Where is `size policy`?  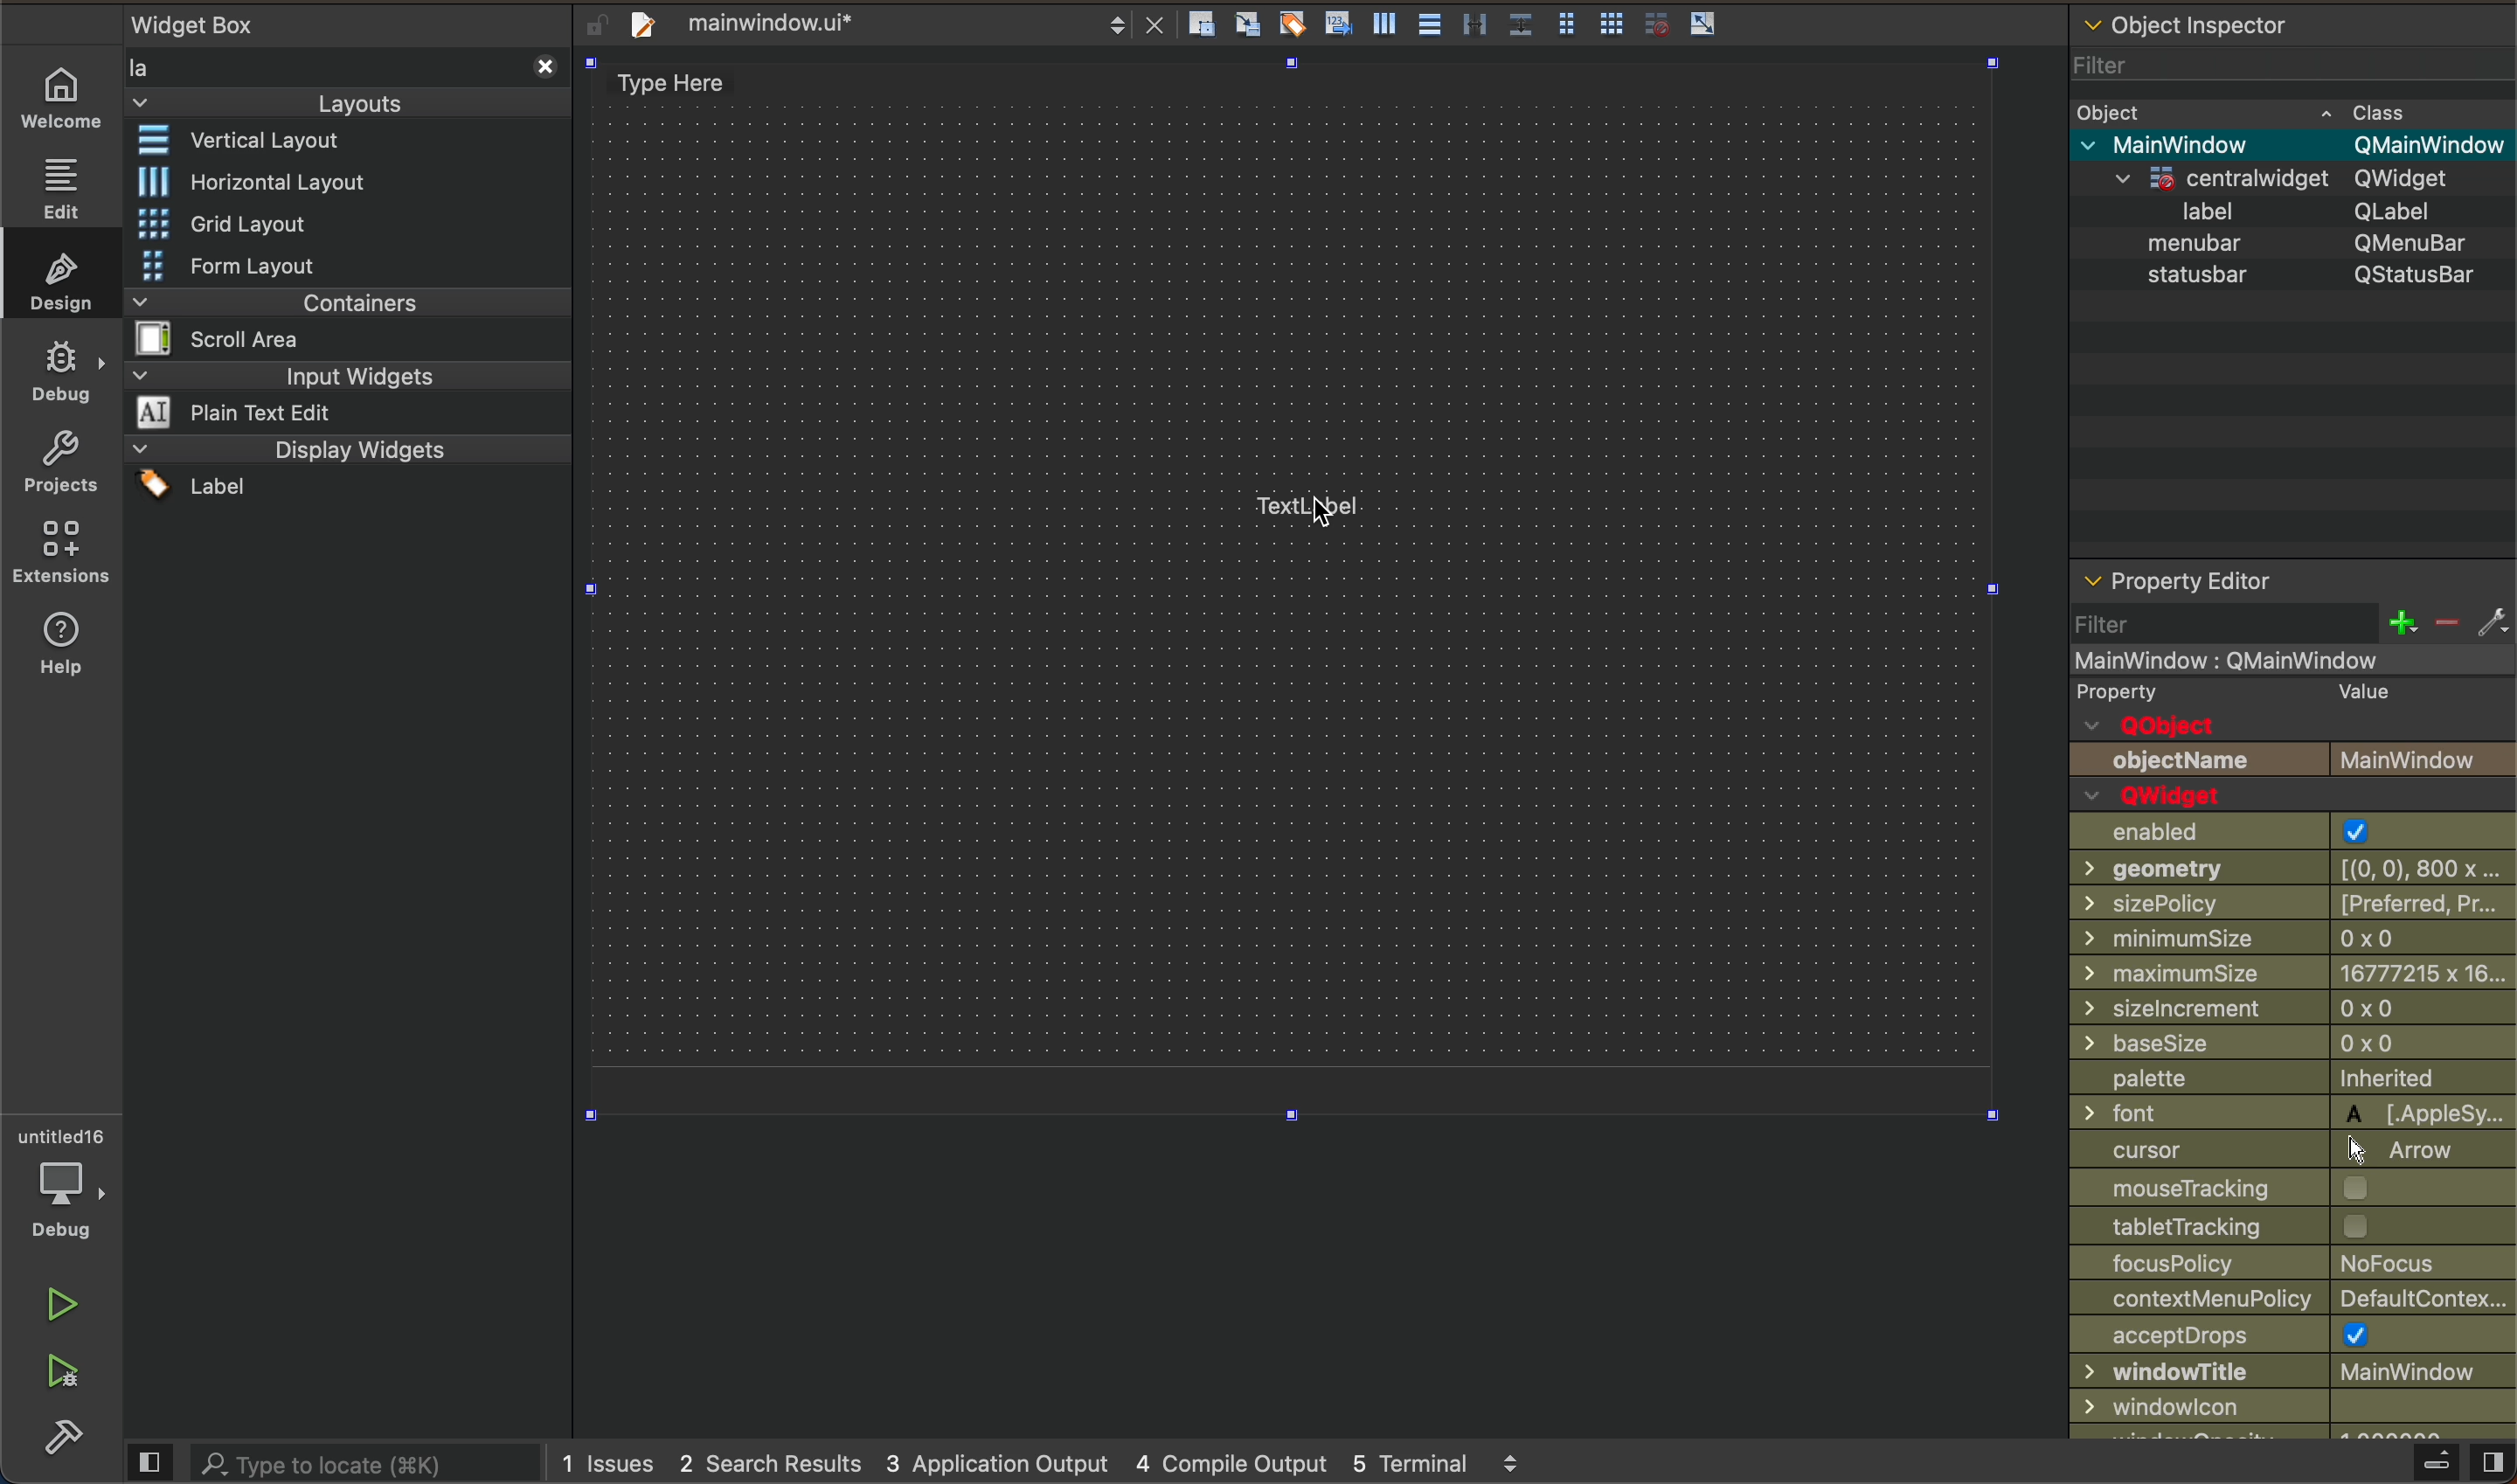
size policy is located at coordinates (2290, 906).